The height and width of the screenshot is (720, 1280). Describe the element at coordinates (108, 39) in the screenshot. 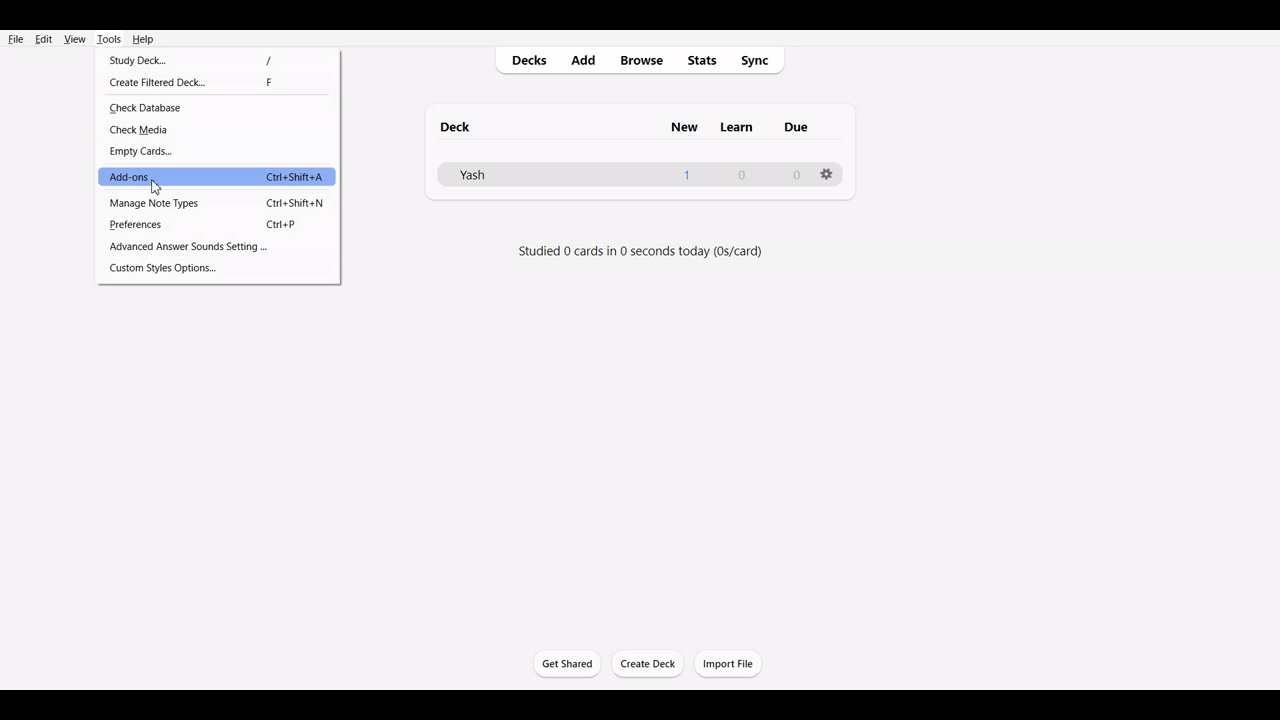

I see `Tools` at that location.